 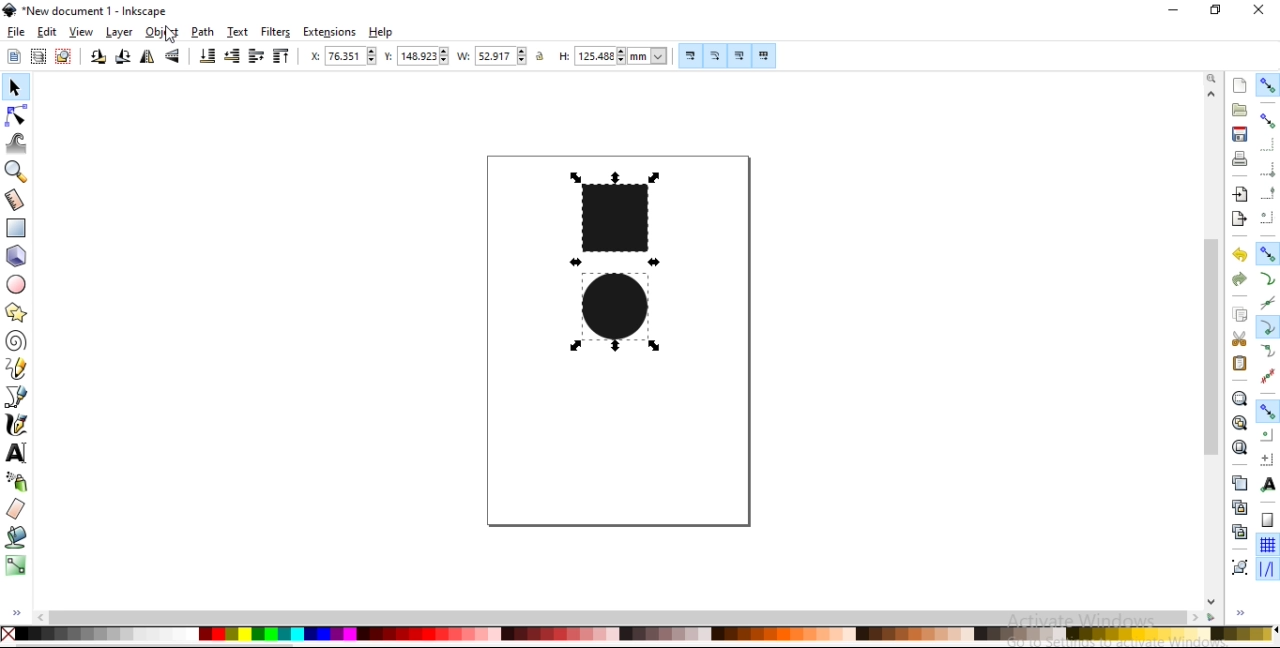 What do you see at coordinates (1267, 519) in the screenshot?
I see `snap to page borders` at bounding box center [1267, 519].